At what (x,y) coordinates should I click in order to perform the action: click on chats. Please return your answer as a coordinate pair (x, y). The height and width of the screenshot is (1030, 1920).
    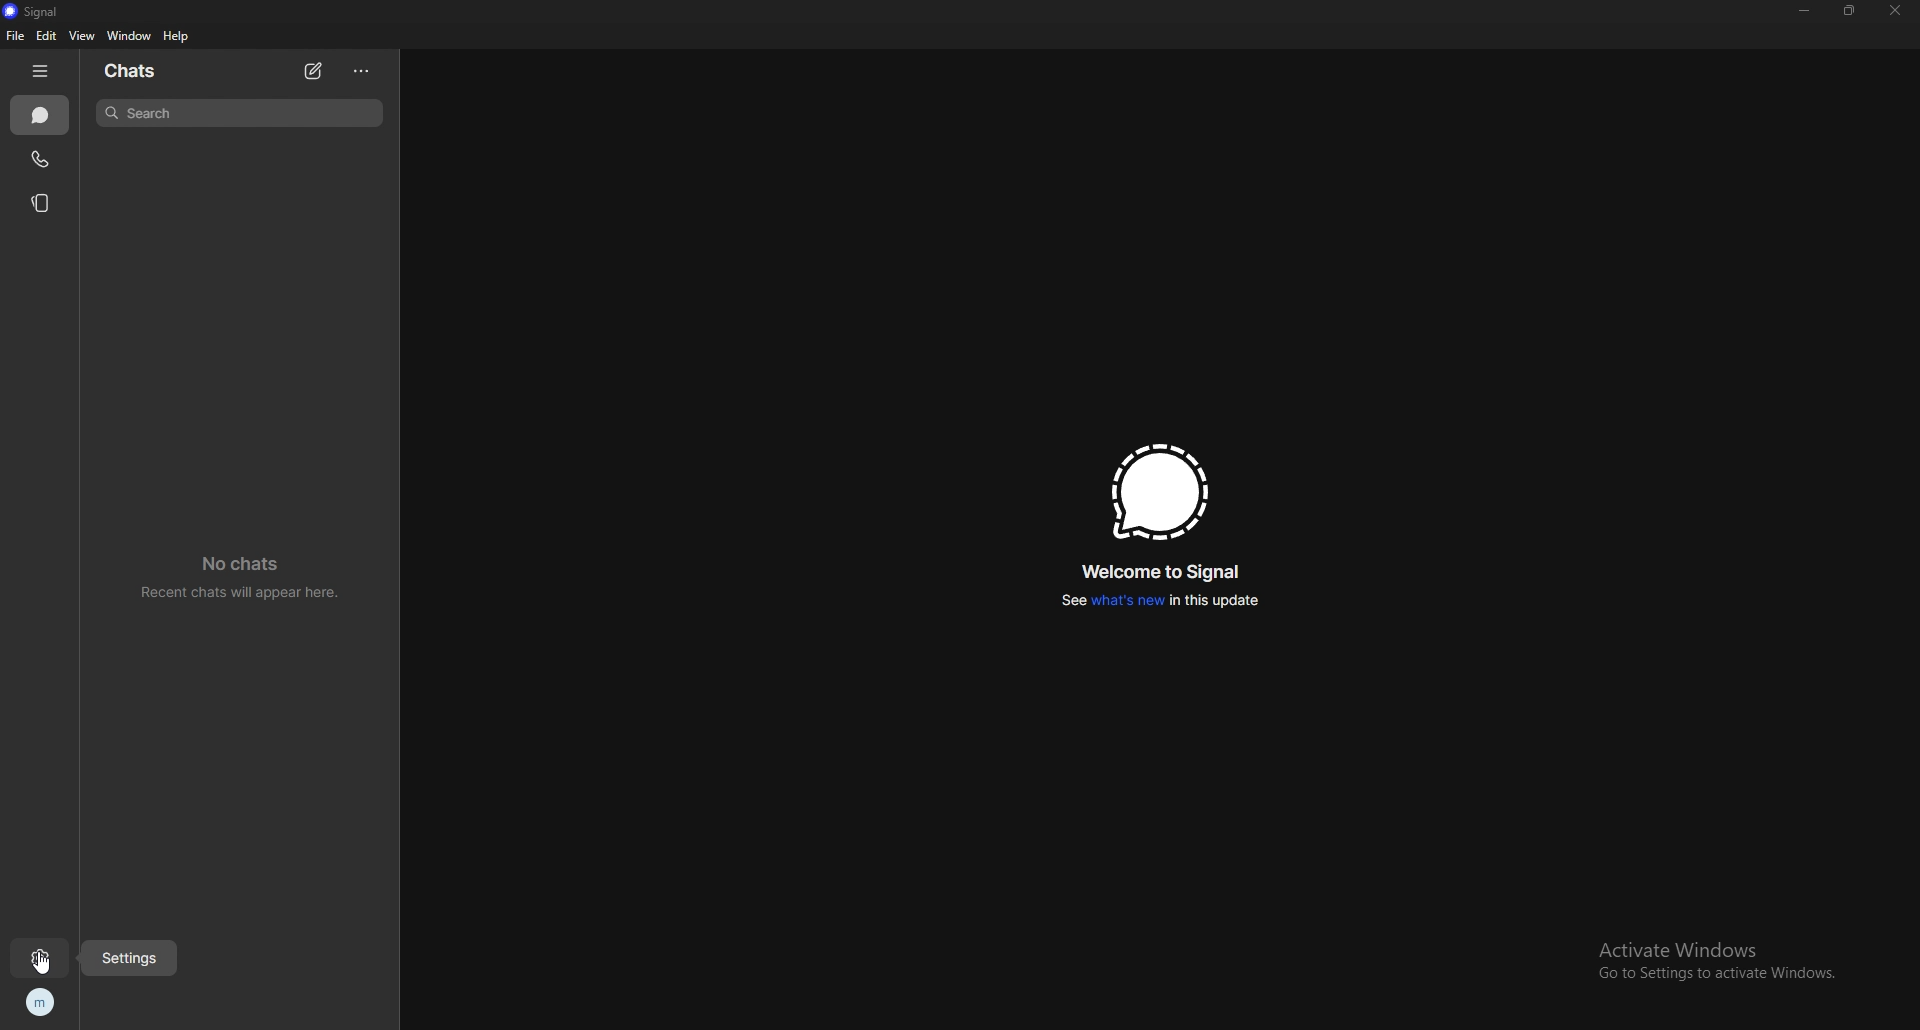
    Looking at the image, I should click on (135, 71).